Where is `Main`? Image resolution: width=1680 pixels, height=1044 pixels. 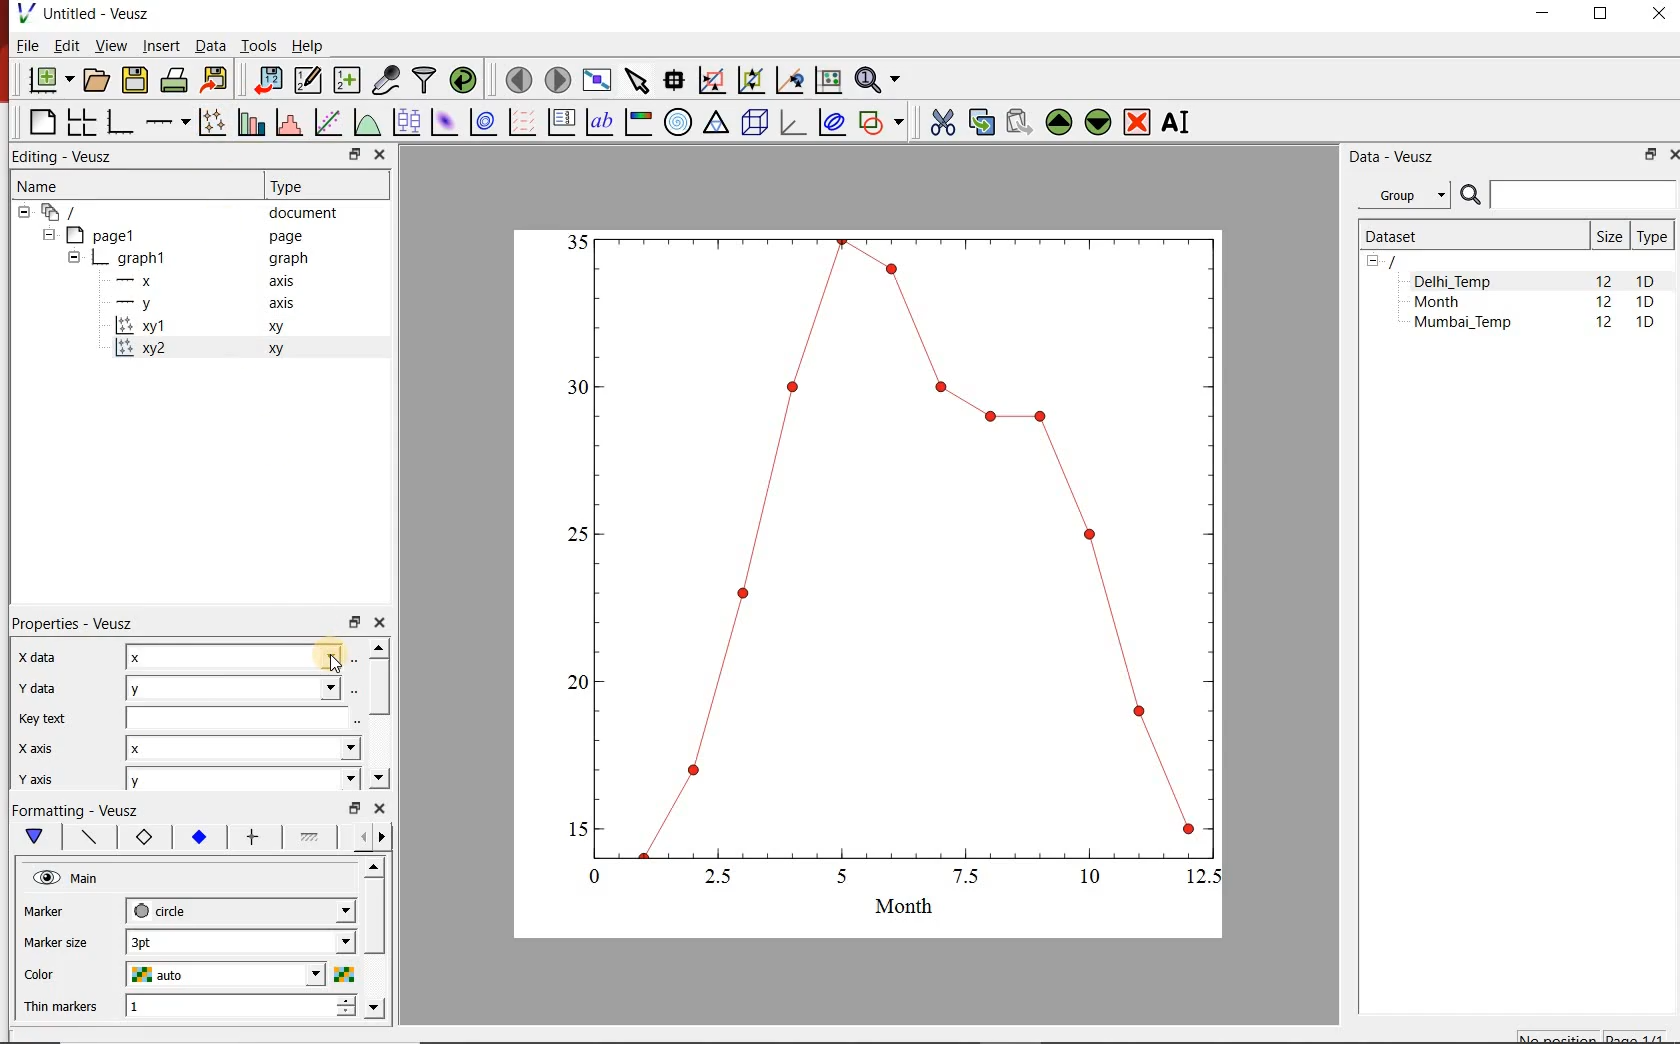 Main is located at coordinates (68, 878).